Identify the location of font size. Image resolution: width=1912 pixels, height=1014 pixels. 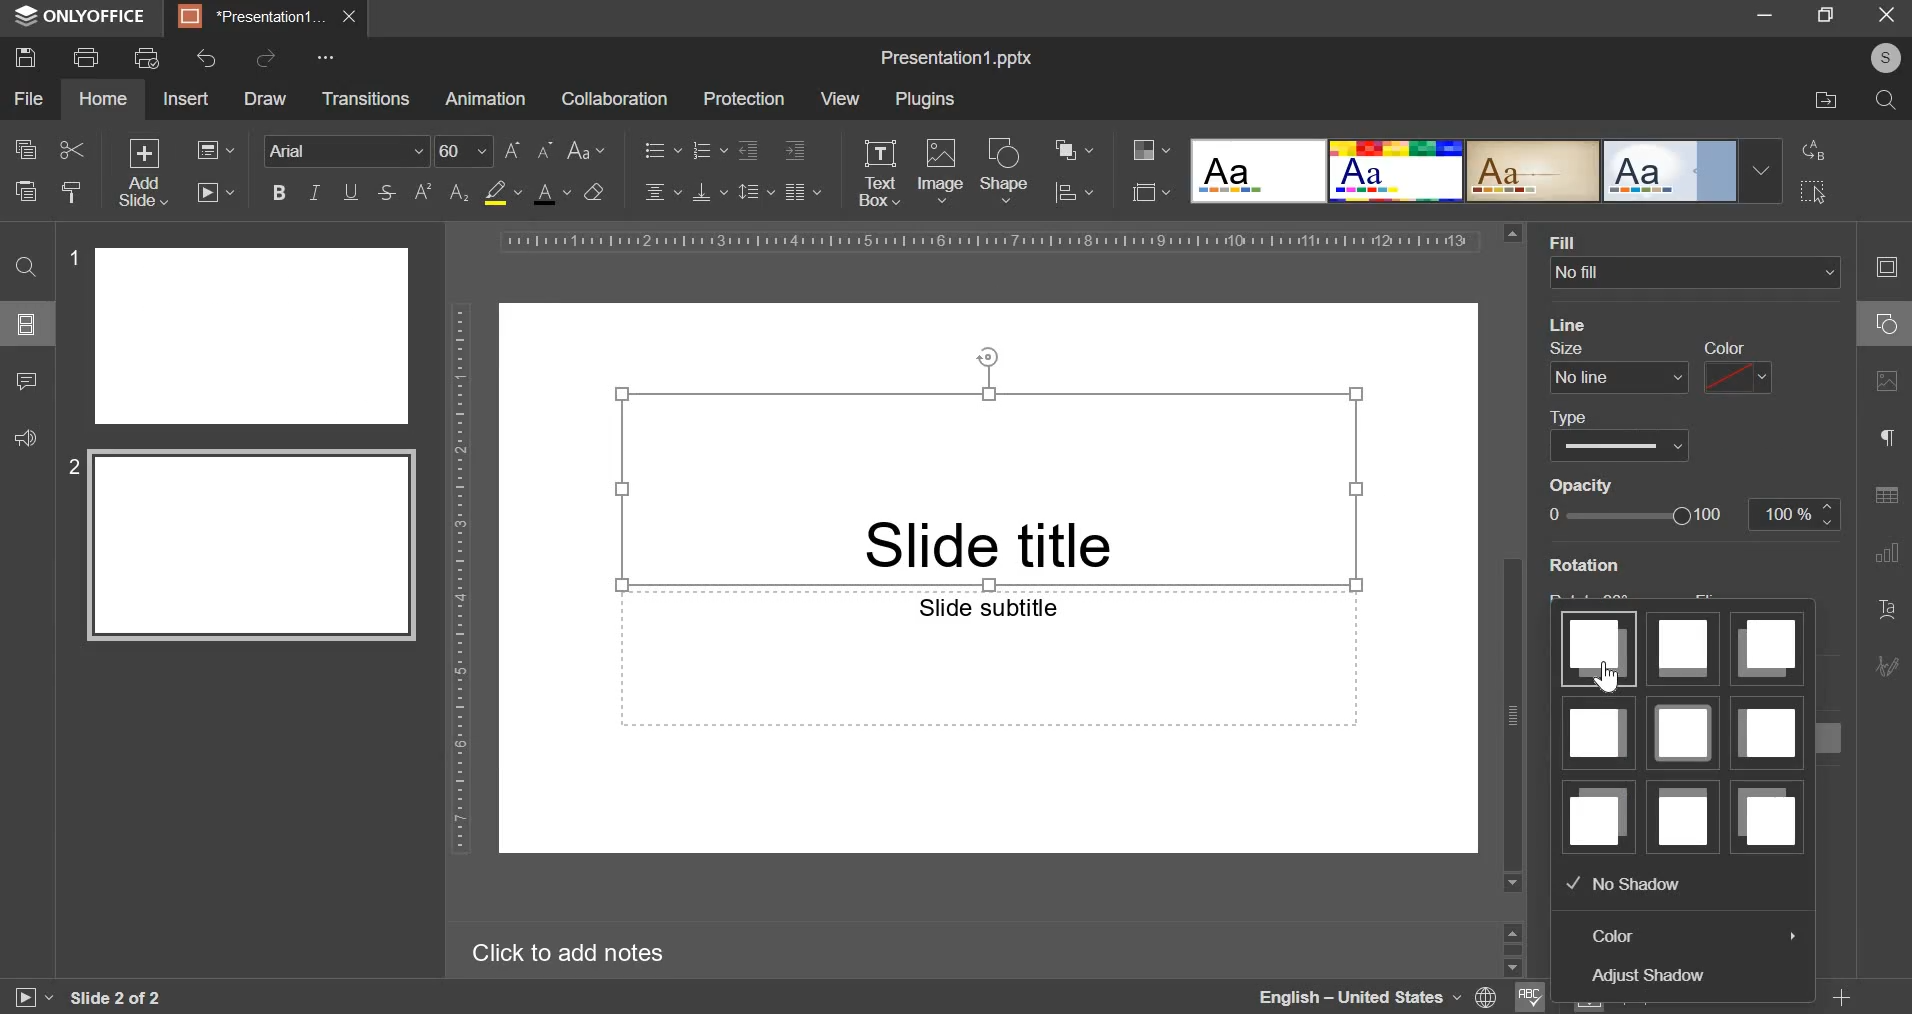
(495, 151).